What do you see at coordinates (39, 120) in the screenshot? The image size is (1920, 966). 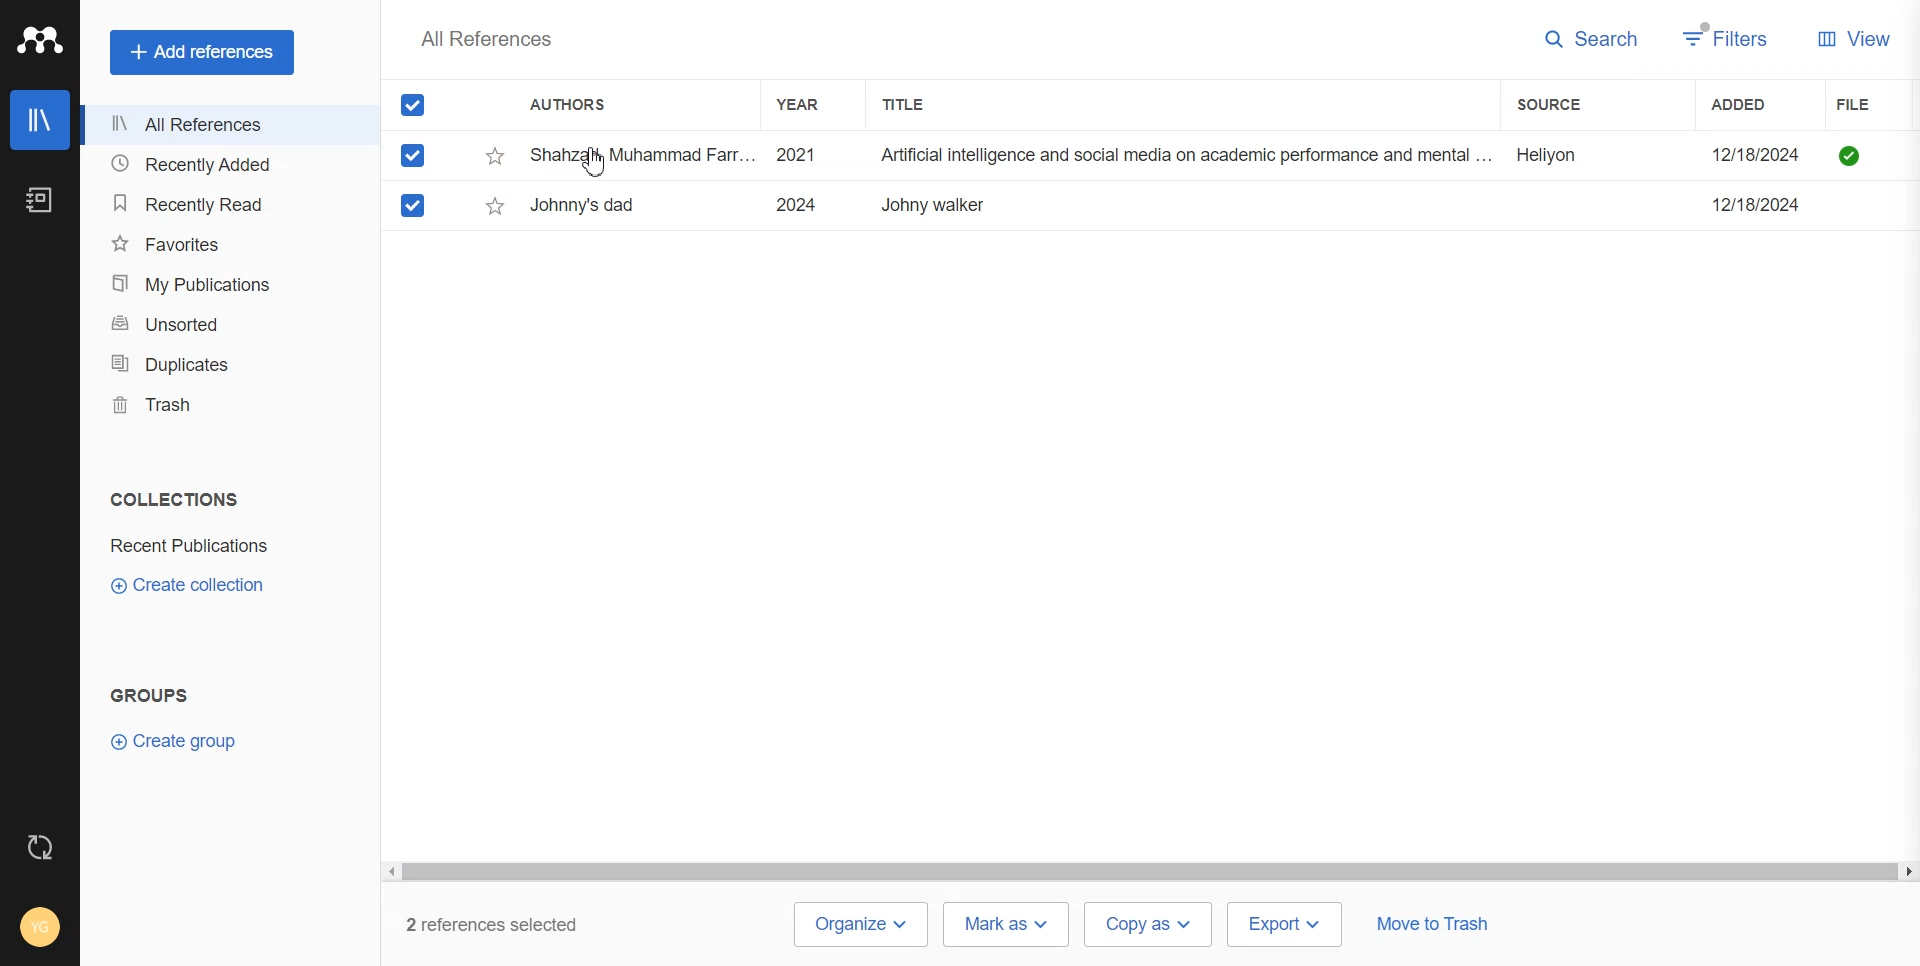 I see `Library` at bounding box center [39, 120].